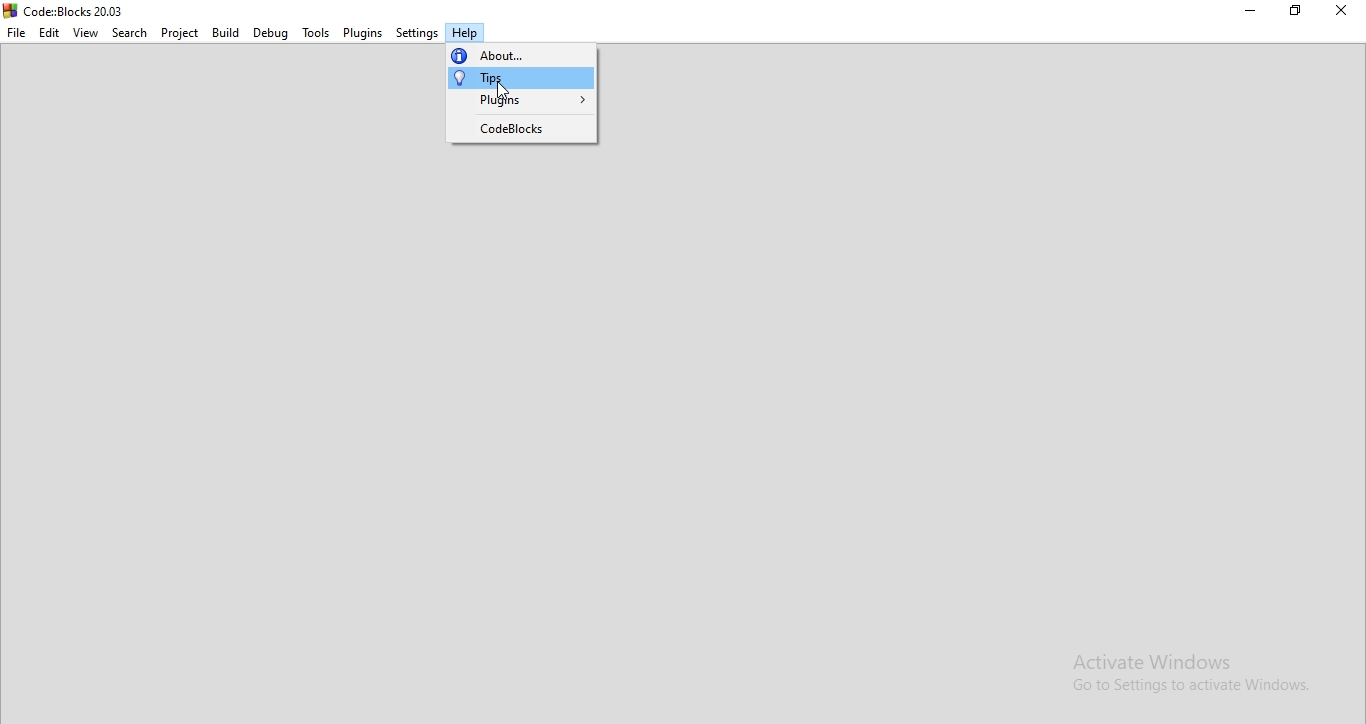 The width and height of the screenshot is (1366, 724). Describe the element at coordinates (226, 34) in the screenshot. I see `Build ` at that location.